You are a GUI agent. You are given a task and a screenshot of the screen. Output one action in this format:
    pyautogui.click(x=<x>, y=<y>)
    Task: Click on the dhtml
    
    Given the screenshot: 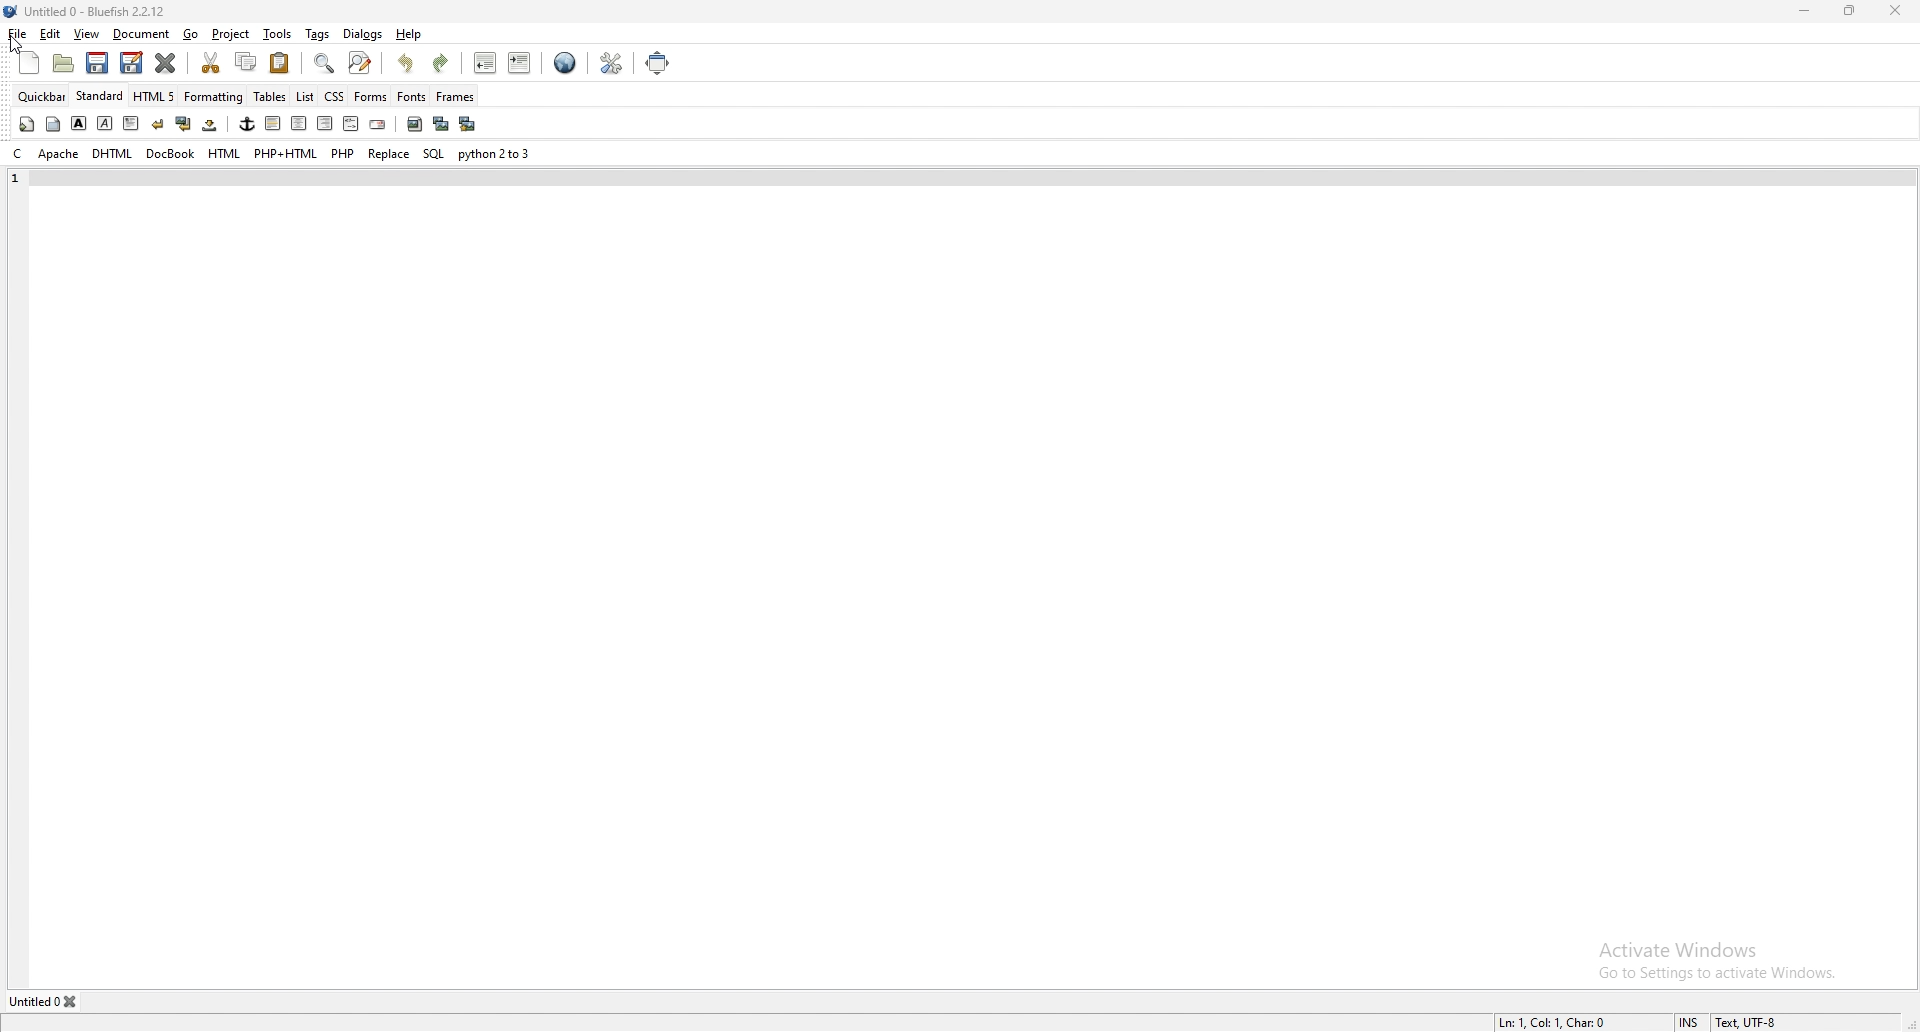 What is the action you would take?
    pyautogui.click(x=114, y=152)
    